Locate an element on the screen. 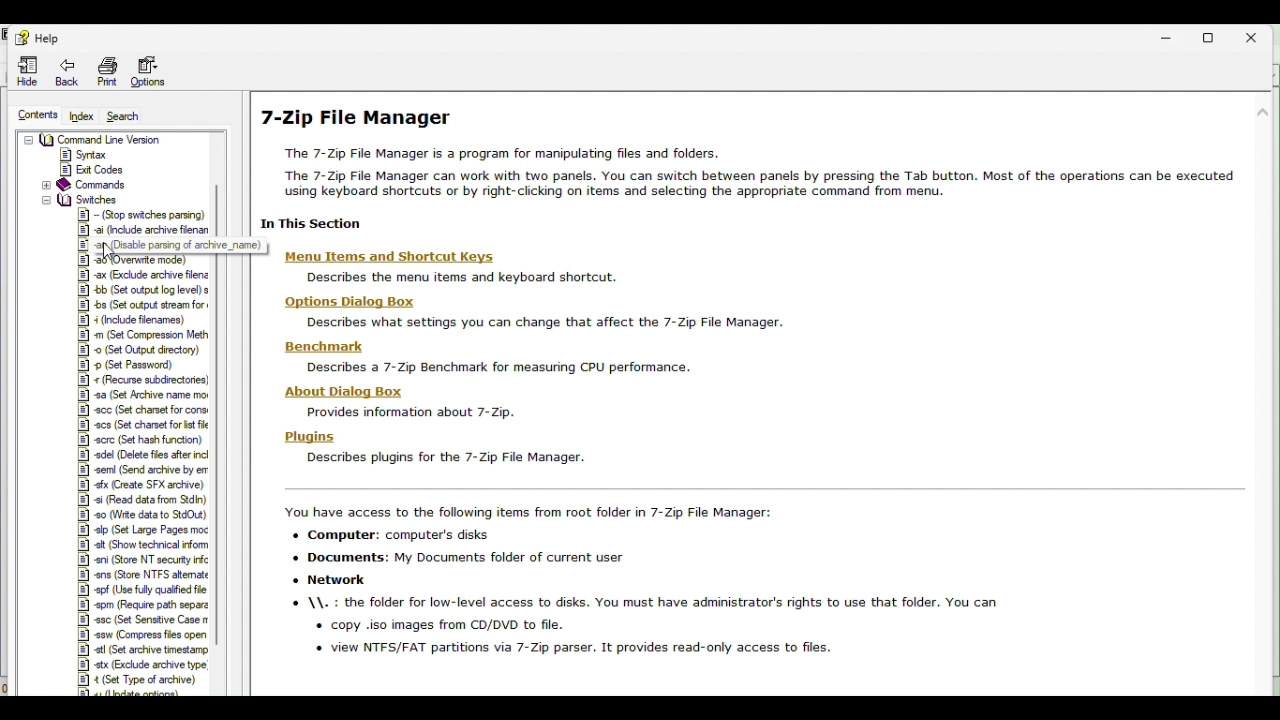  |E] 9 (Set Password) is located at coordinates (133, 365).